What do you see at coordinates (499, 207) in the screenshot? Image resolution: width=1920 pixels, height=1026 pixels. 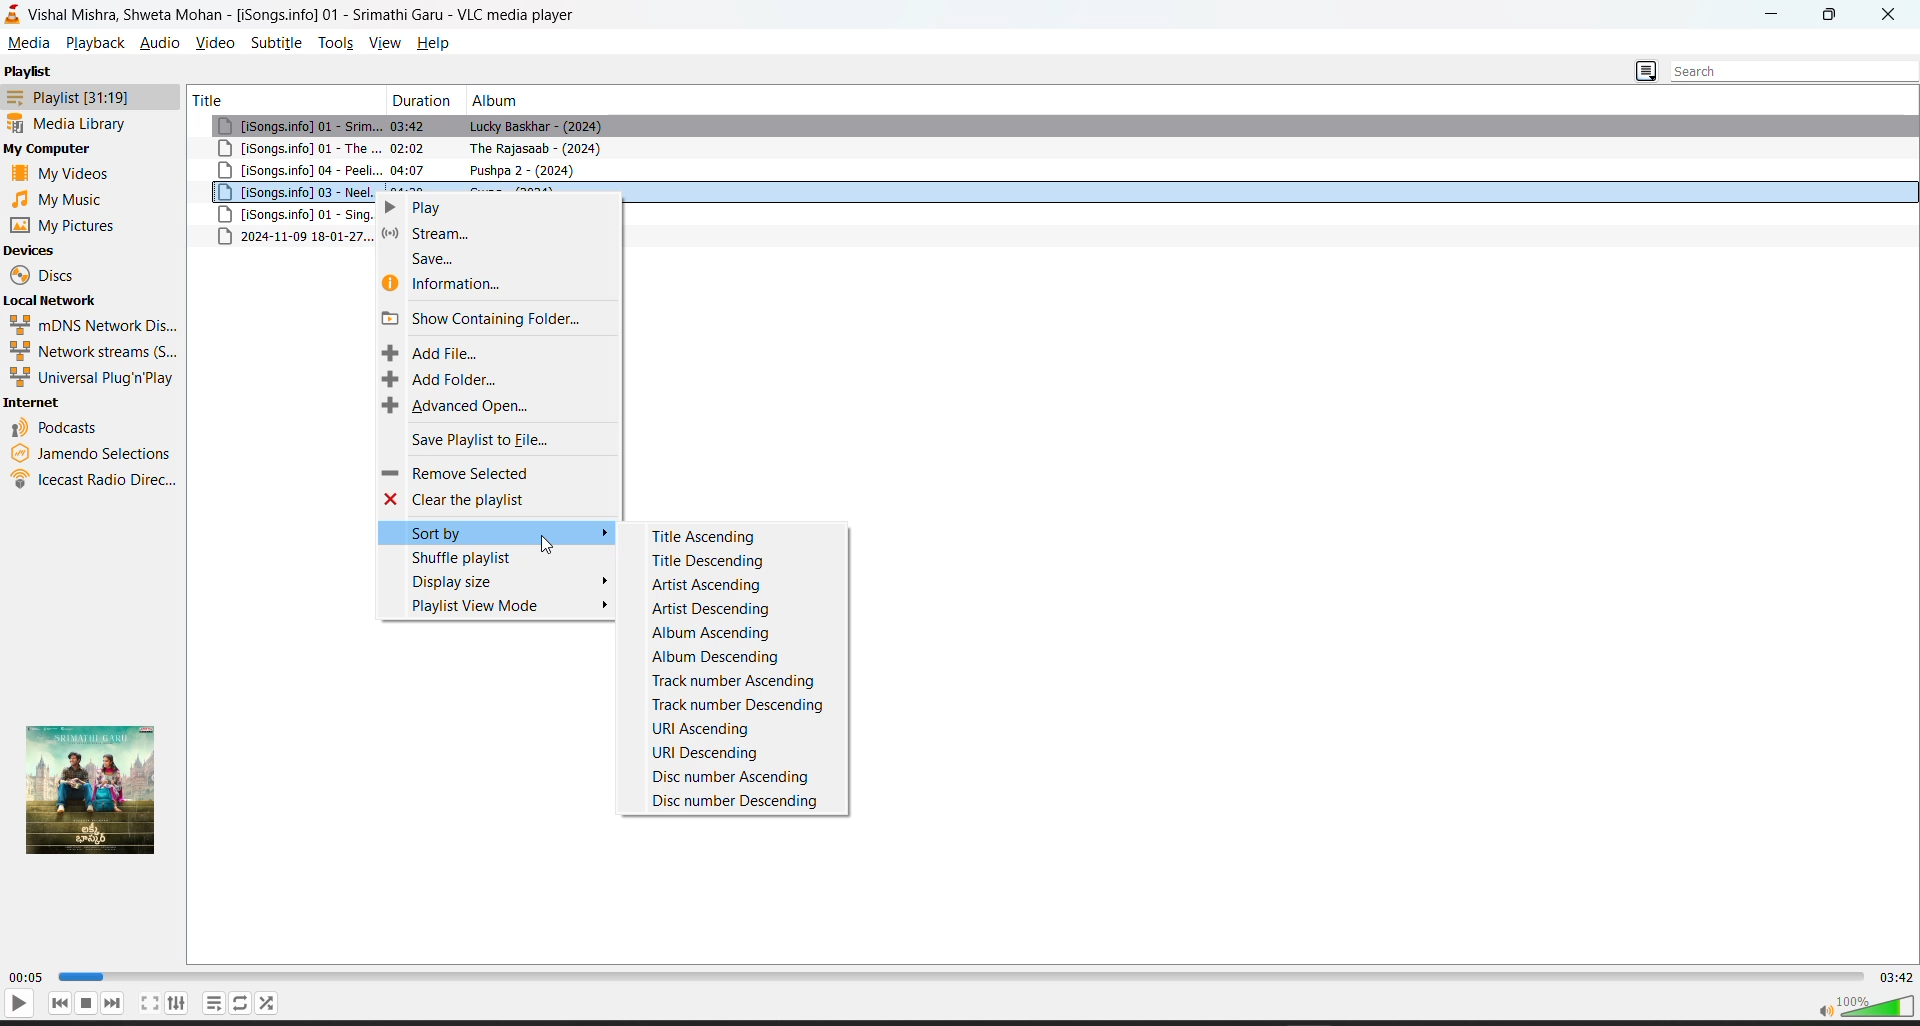 I see `play` at bounding box center [499, 207].